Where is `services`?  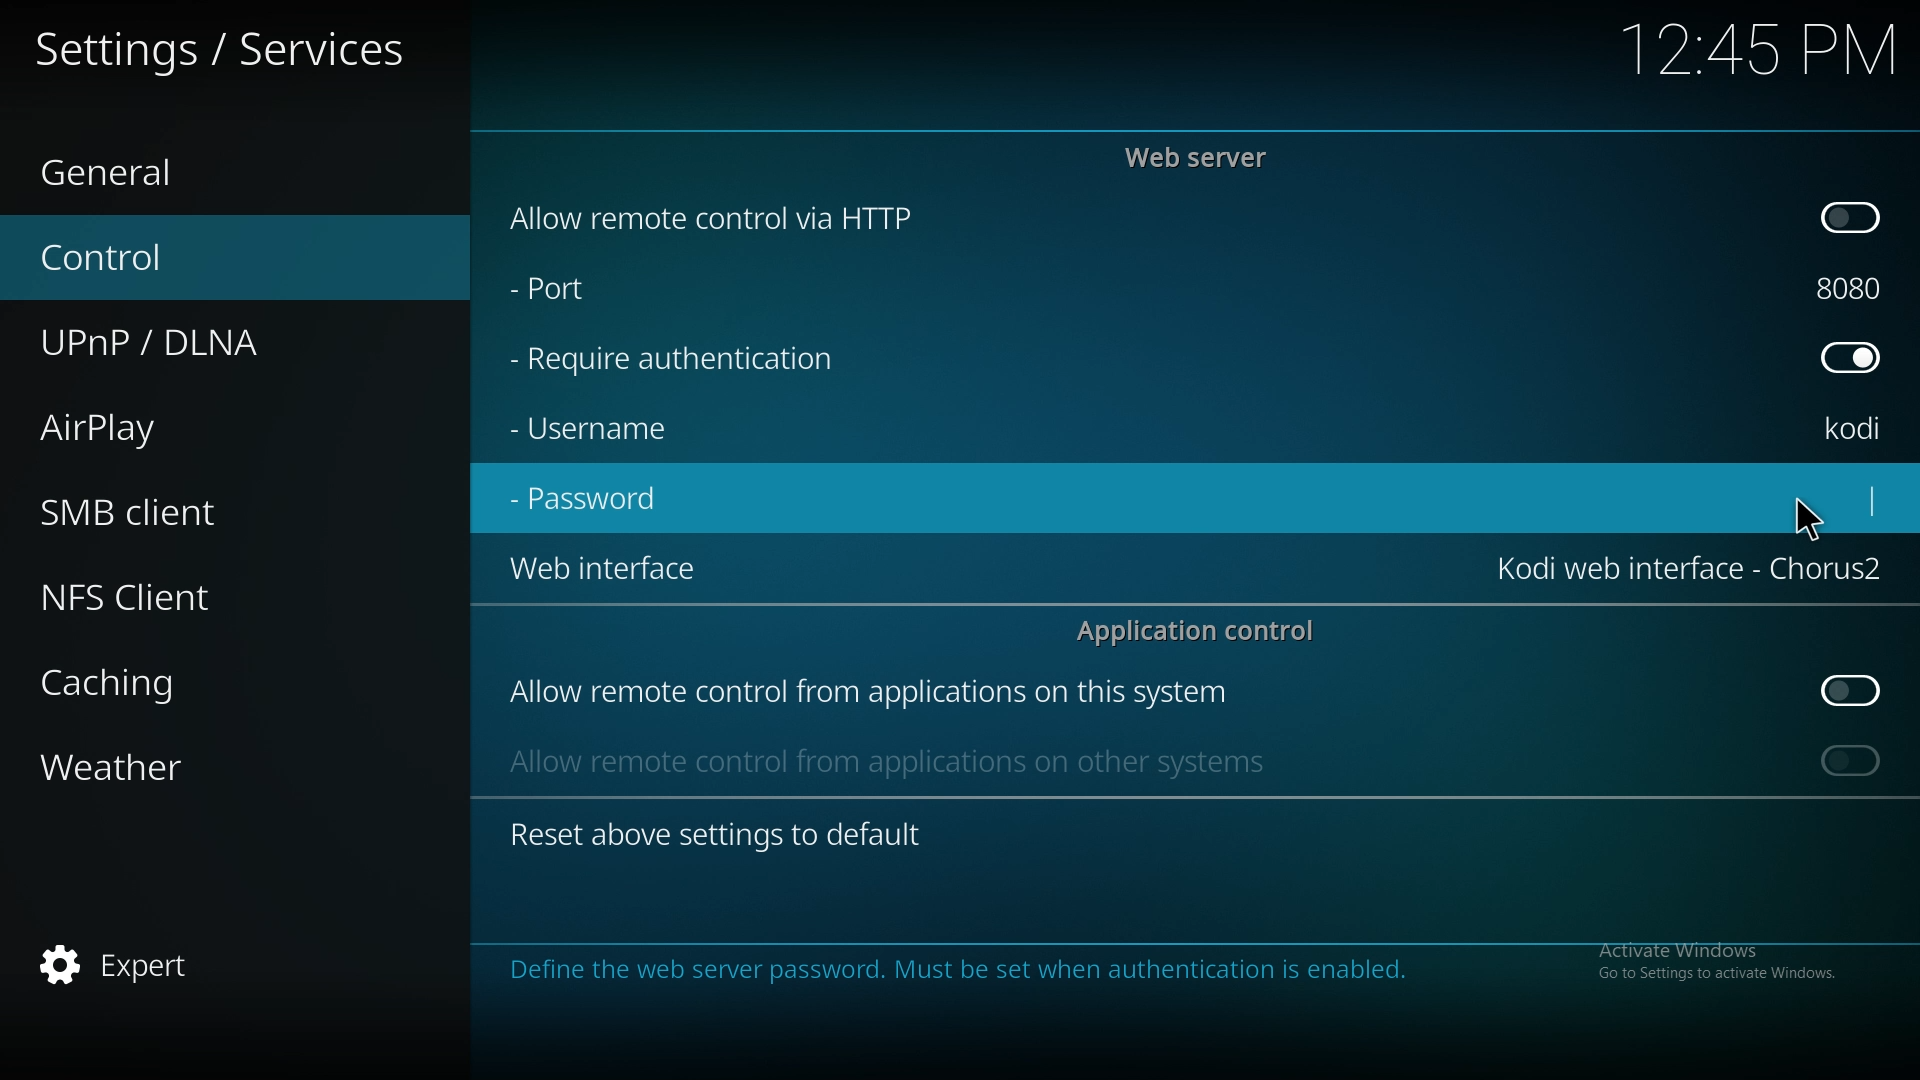
services is located at coordinates (230, 48).